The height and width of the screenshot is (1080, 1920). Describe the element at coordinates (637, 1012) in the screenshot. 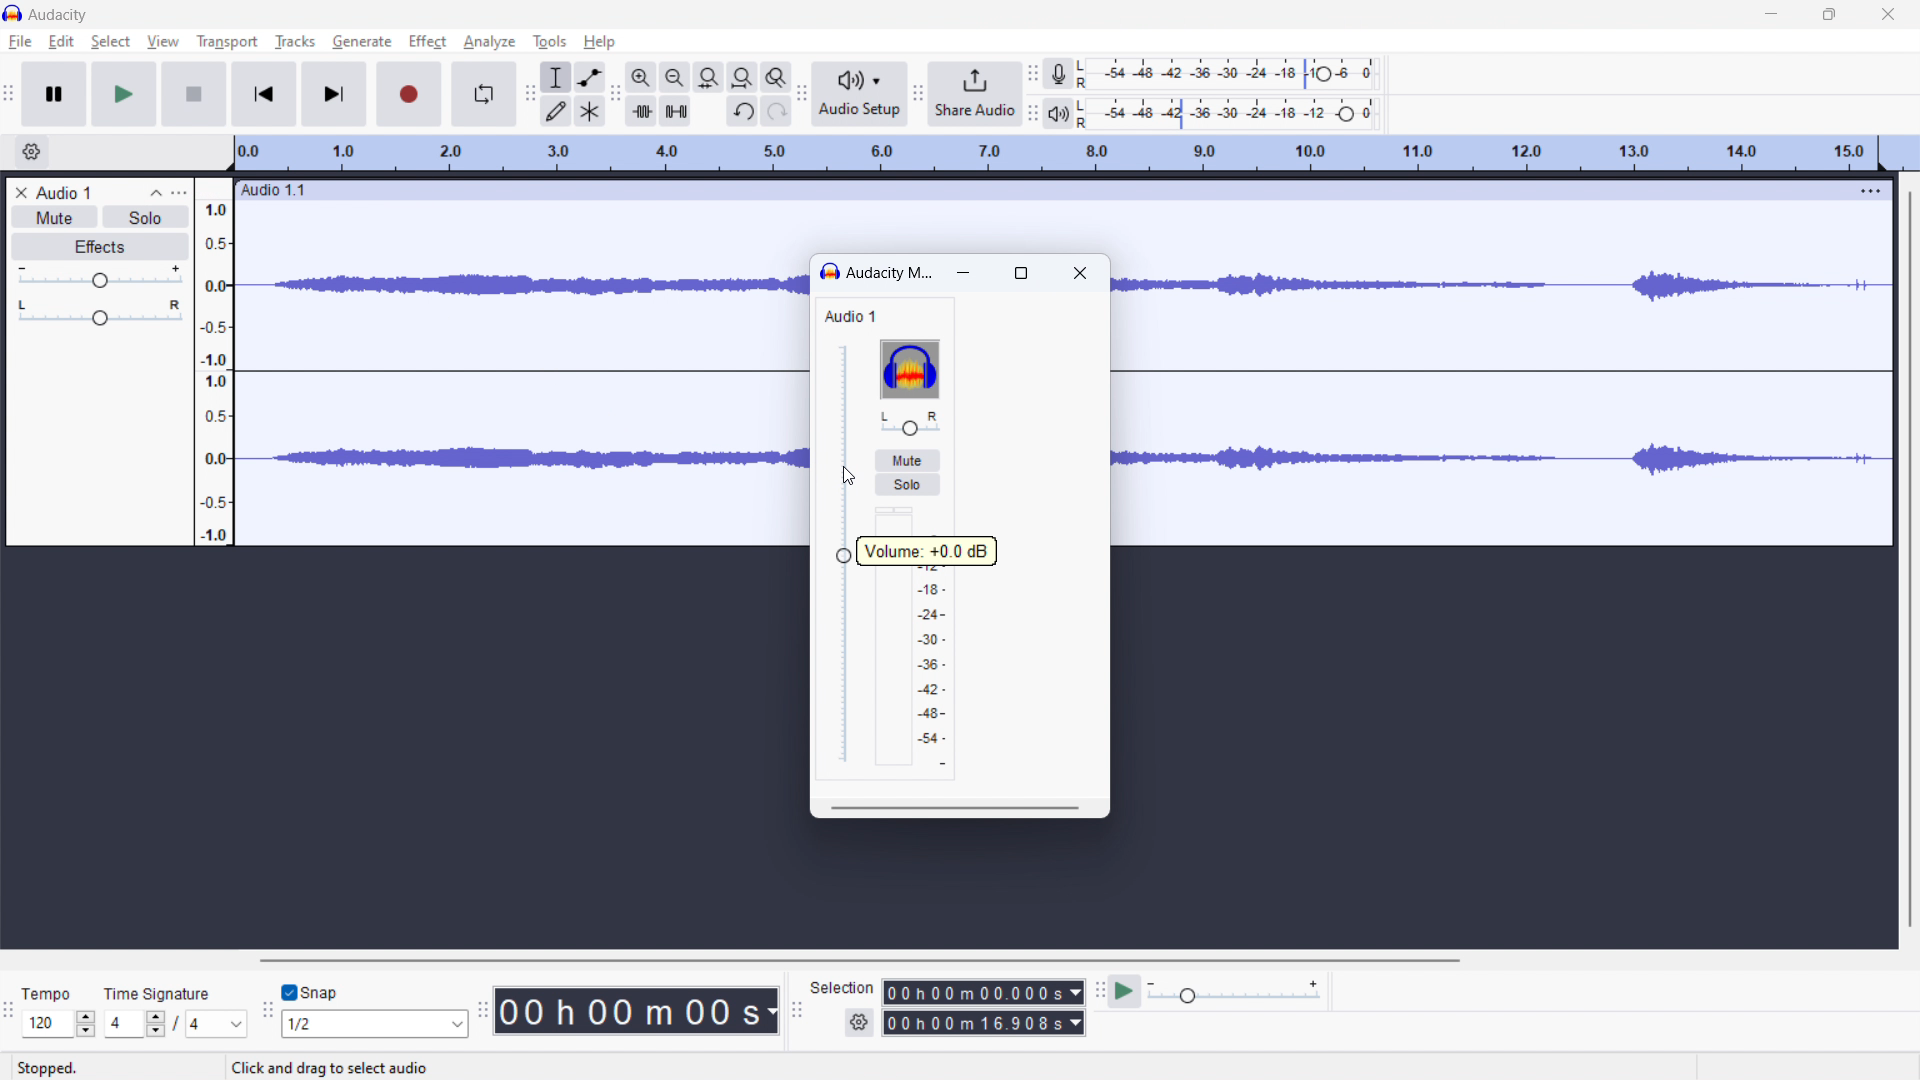

I see `time stamp` at that location.